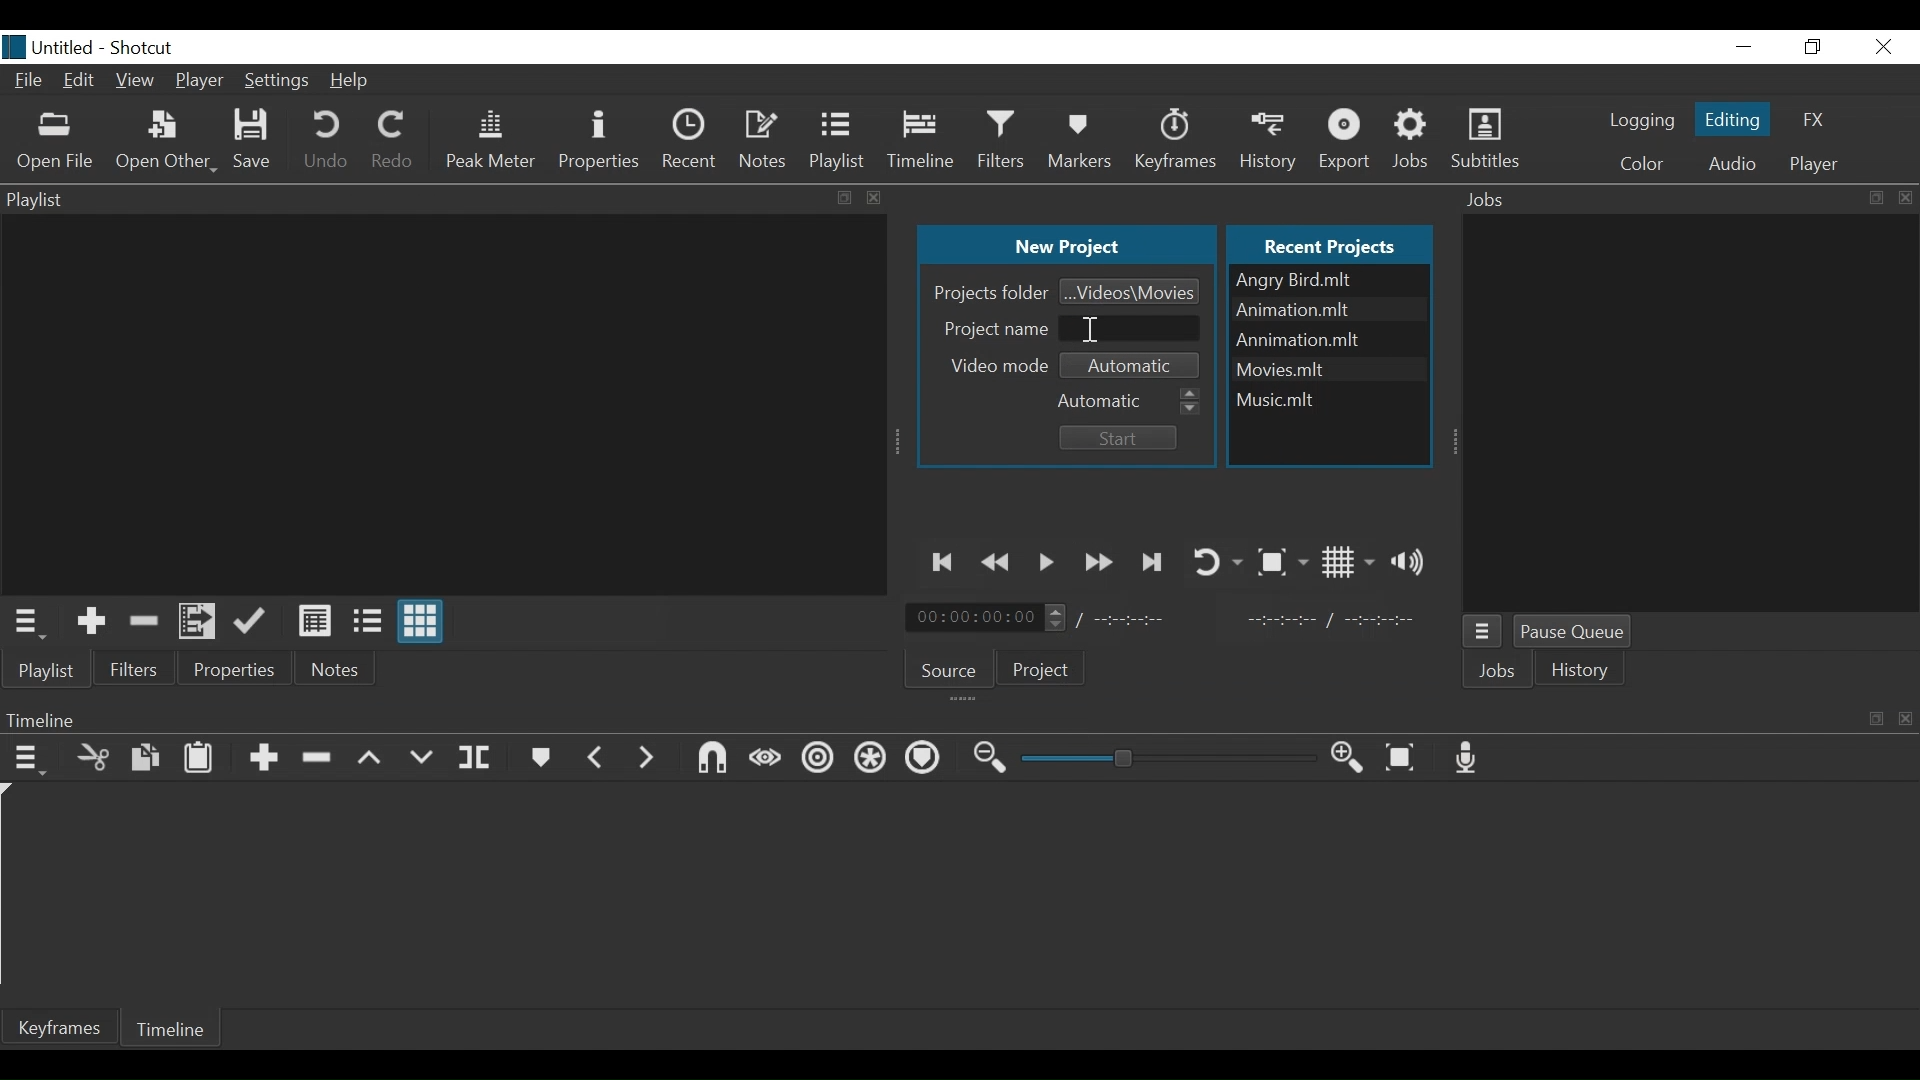  What do you see at coordinates (1810, 164) in the screenshot?
I see `player` at bounding box center [1810, 164].